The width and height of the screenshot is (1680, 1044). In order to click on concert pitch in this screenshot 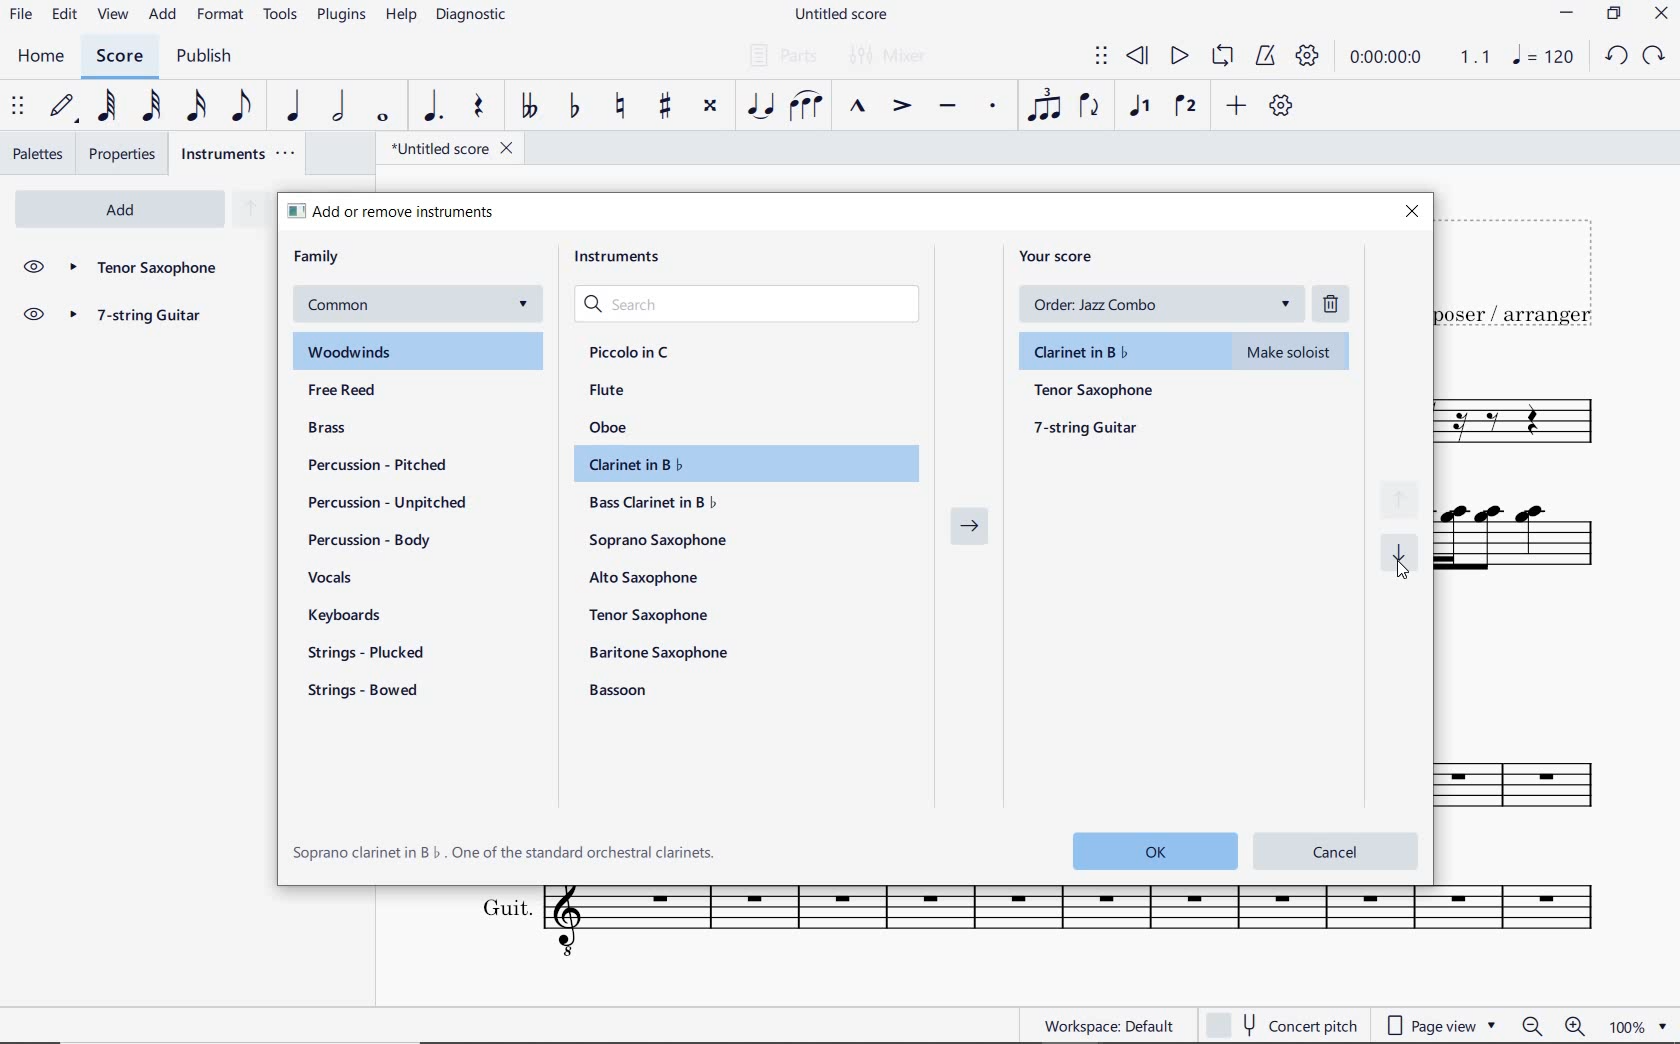, I will do `click(1281, 1025)`.